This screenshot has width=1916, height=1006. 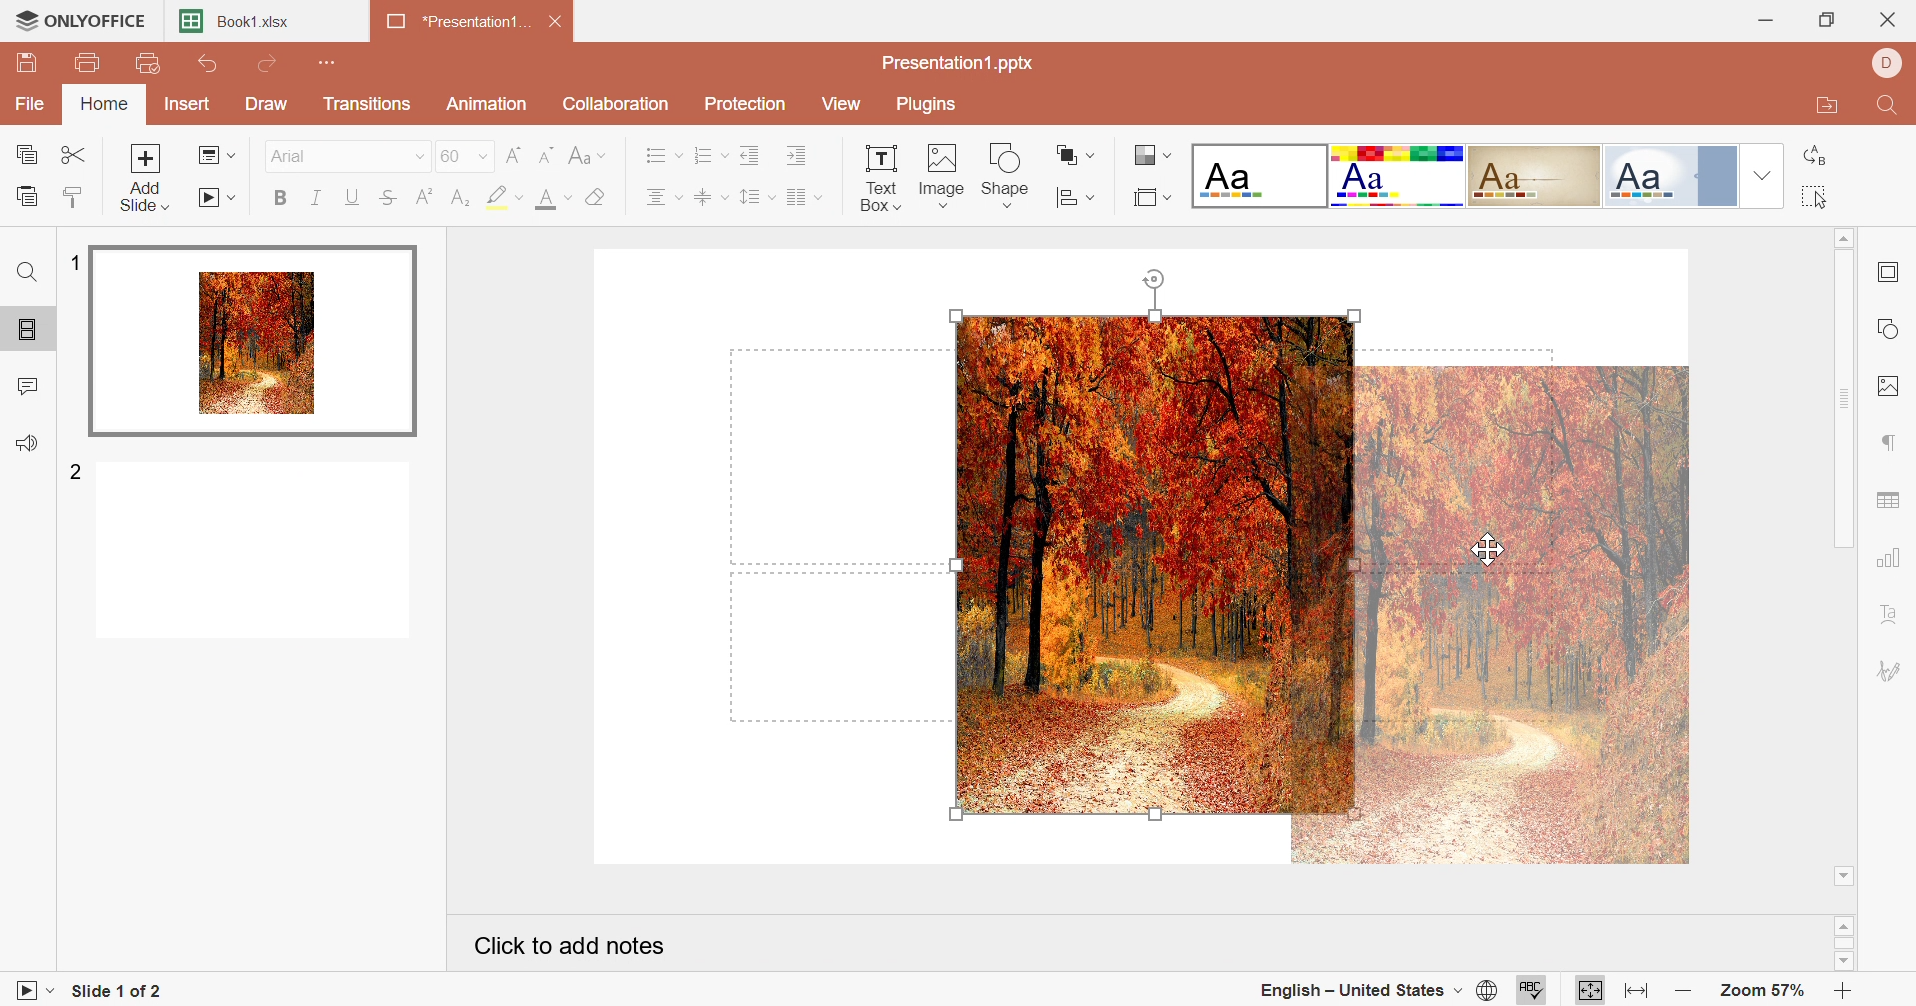 What do you see at coordinates (278, 201) in the screenshot?
I see `Bold` at bounding box center [278, 201].